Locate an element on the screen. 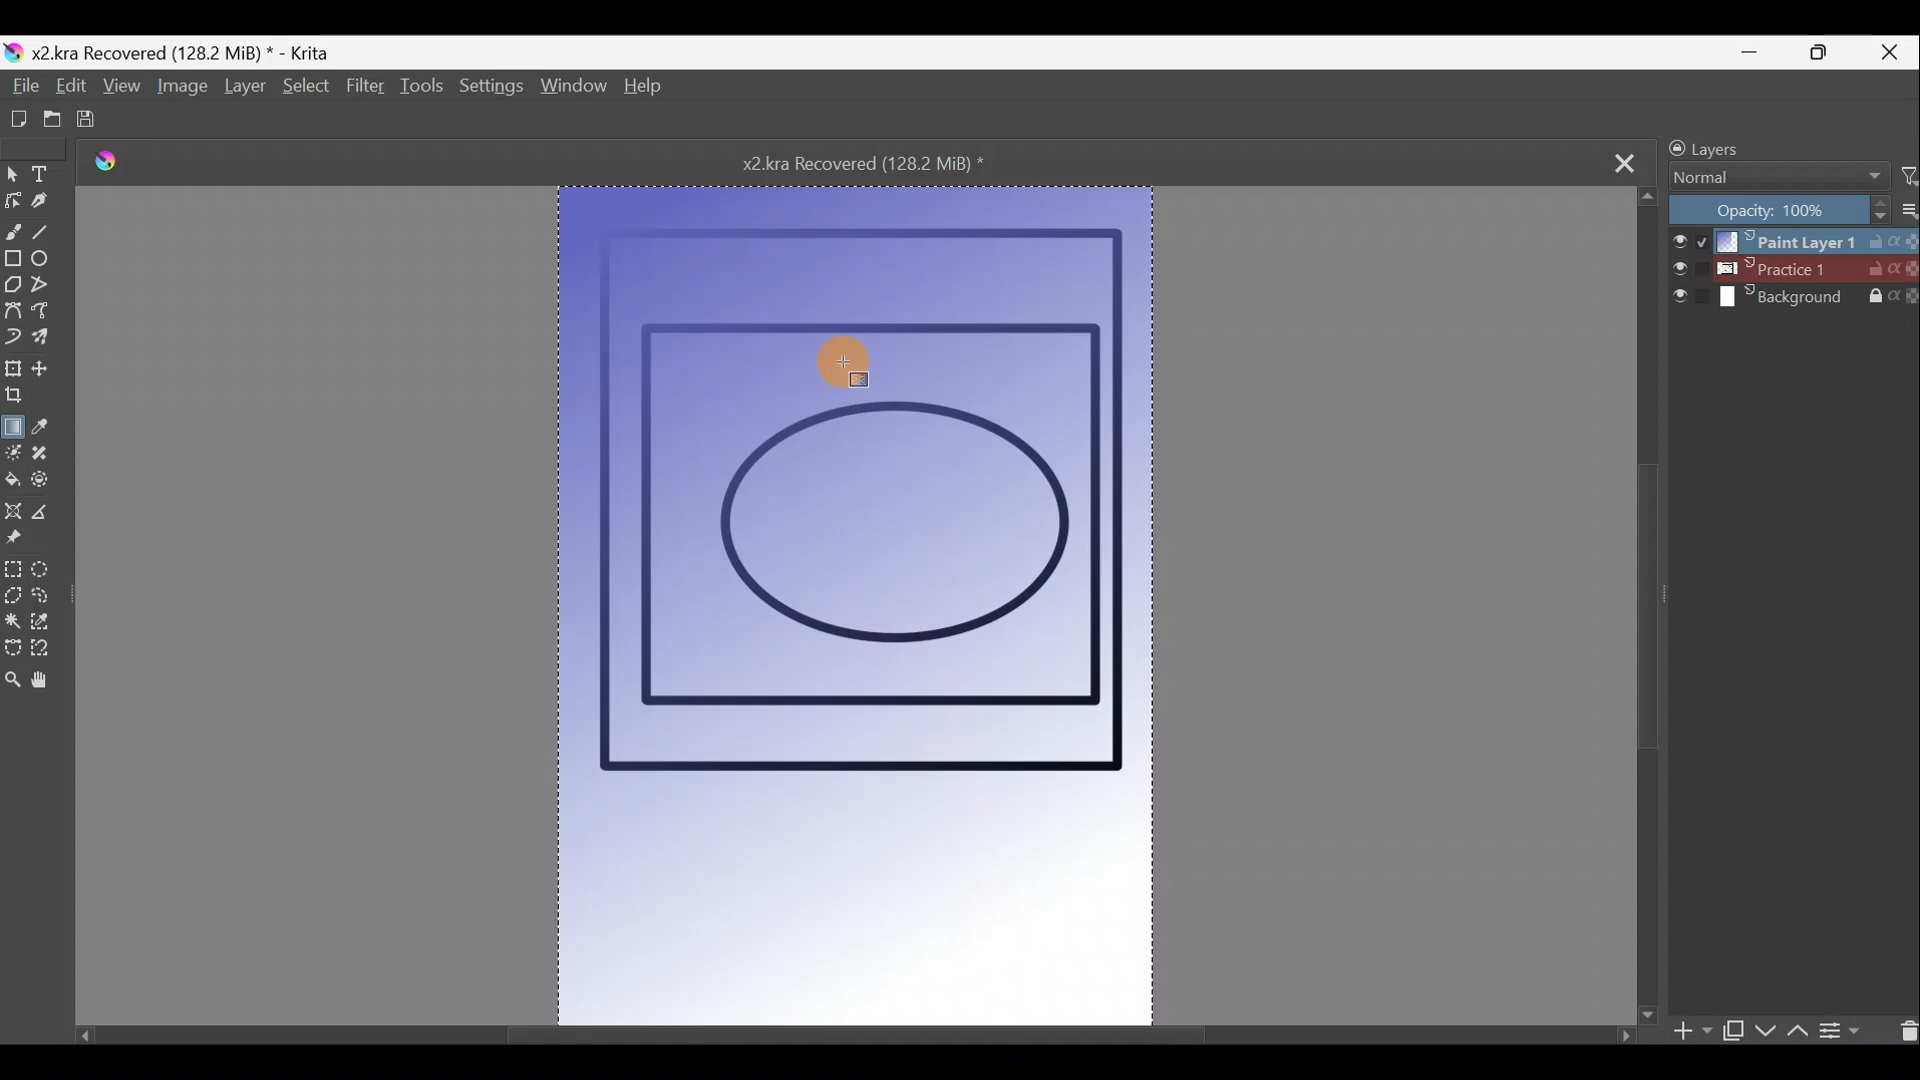 The width and height of the screenshot is (1920, 1080). Delete layer/mask is located at coordinates (1903, 1029).